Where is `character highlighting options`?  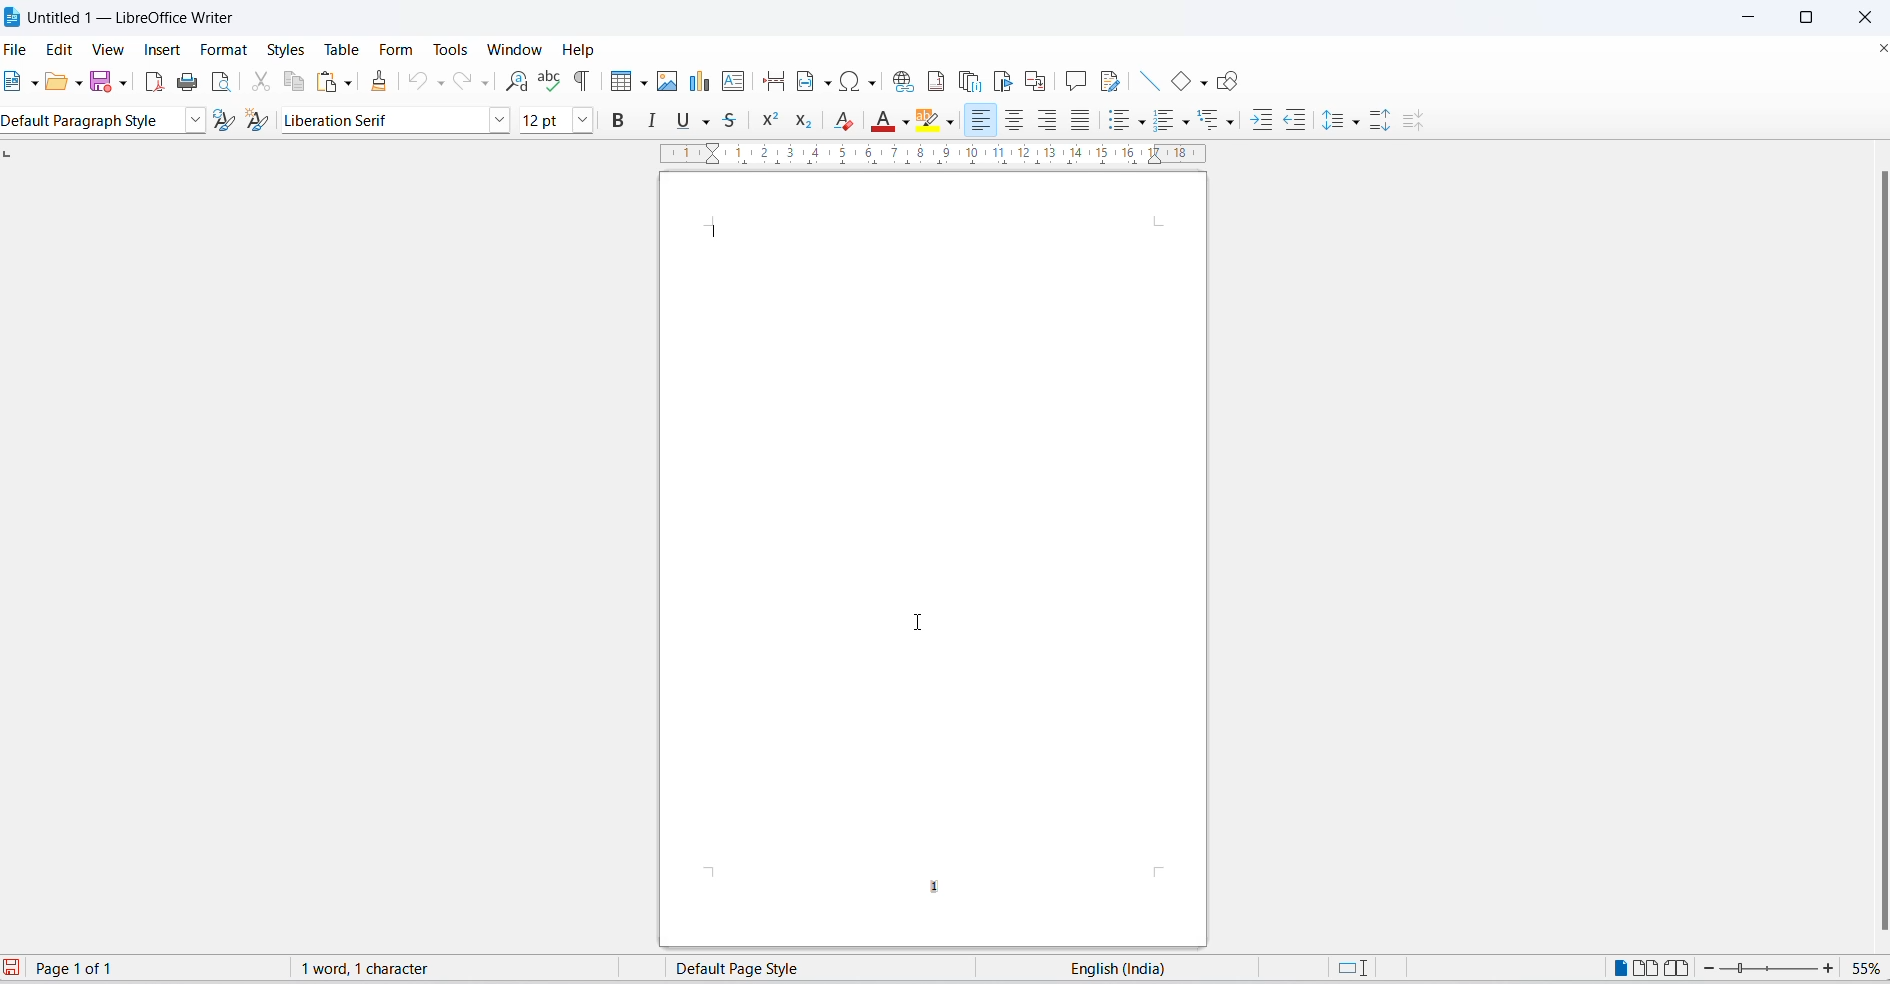 character highlighting options is located at coordinates (950, 122).